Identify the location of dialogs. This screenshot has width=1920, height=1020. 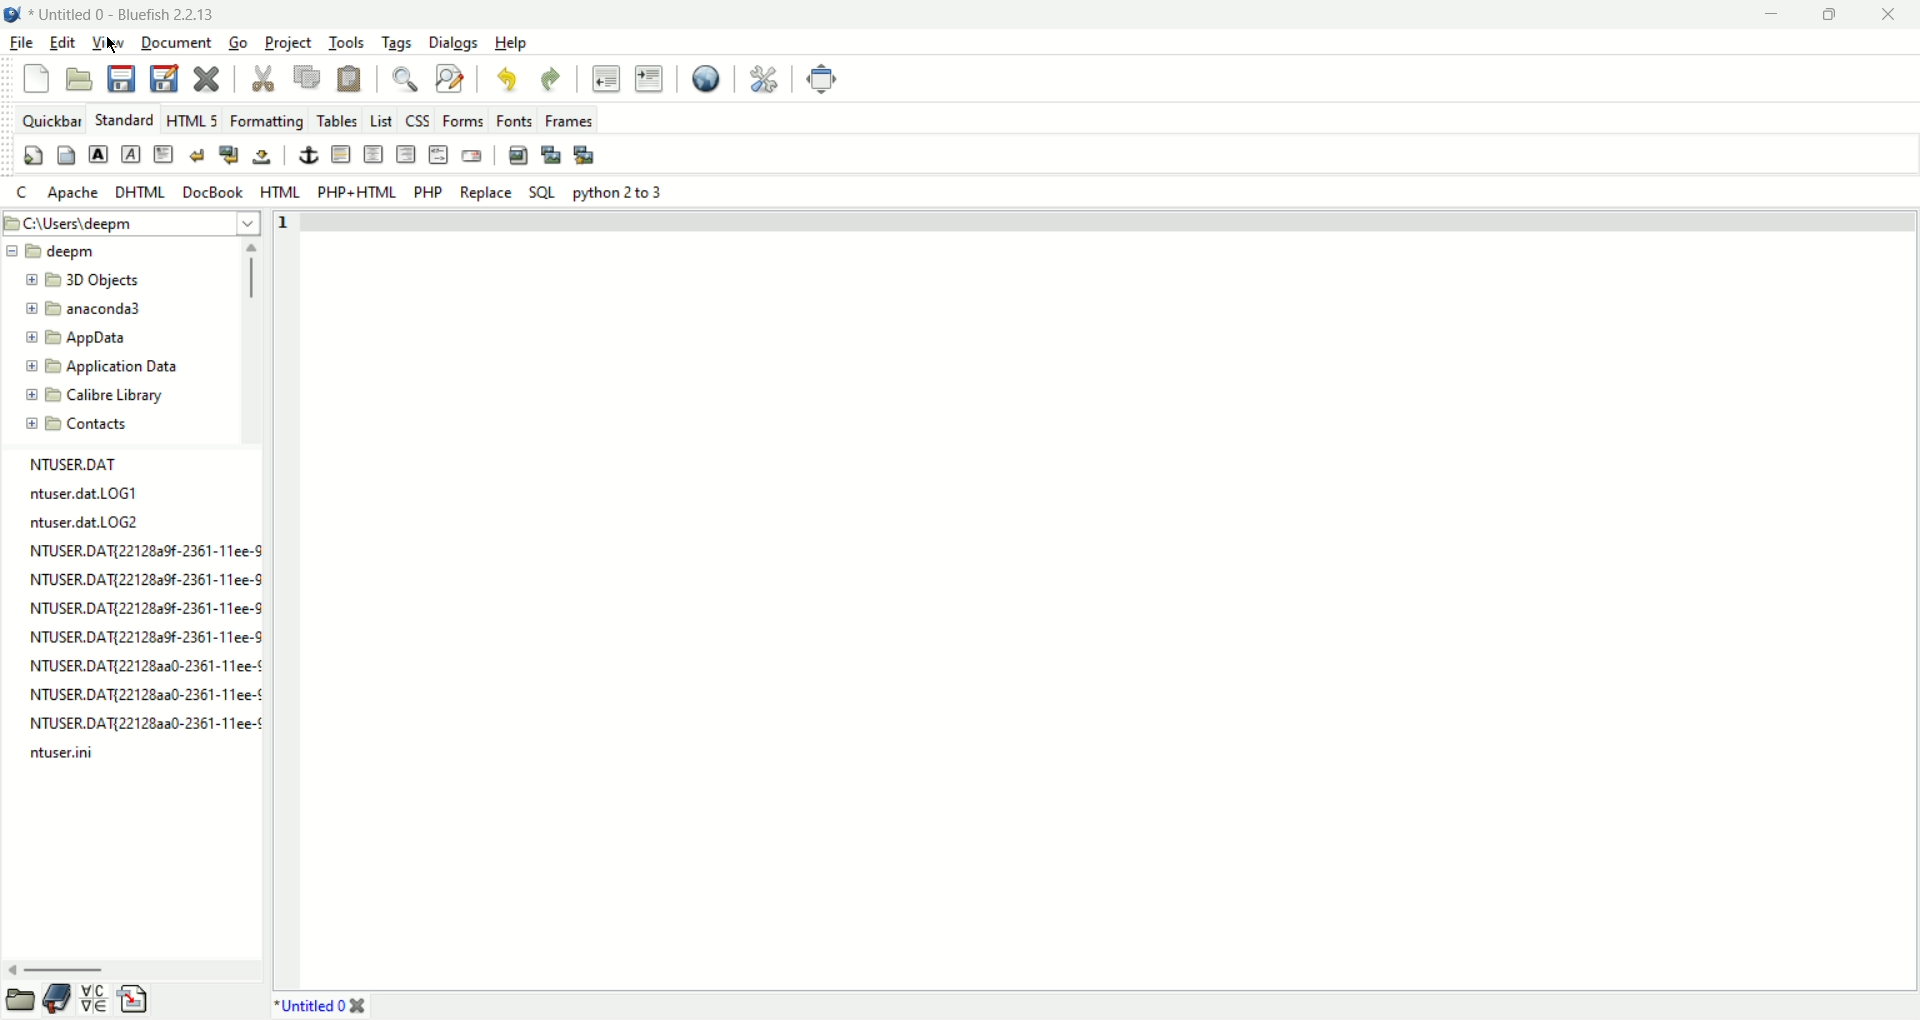
(452, 42).